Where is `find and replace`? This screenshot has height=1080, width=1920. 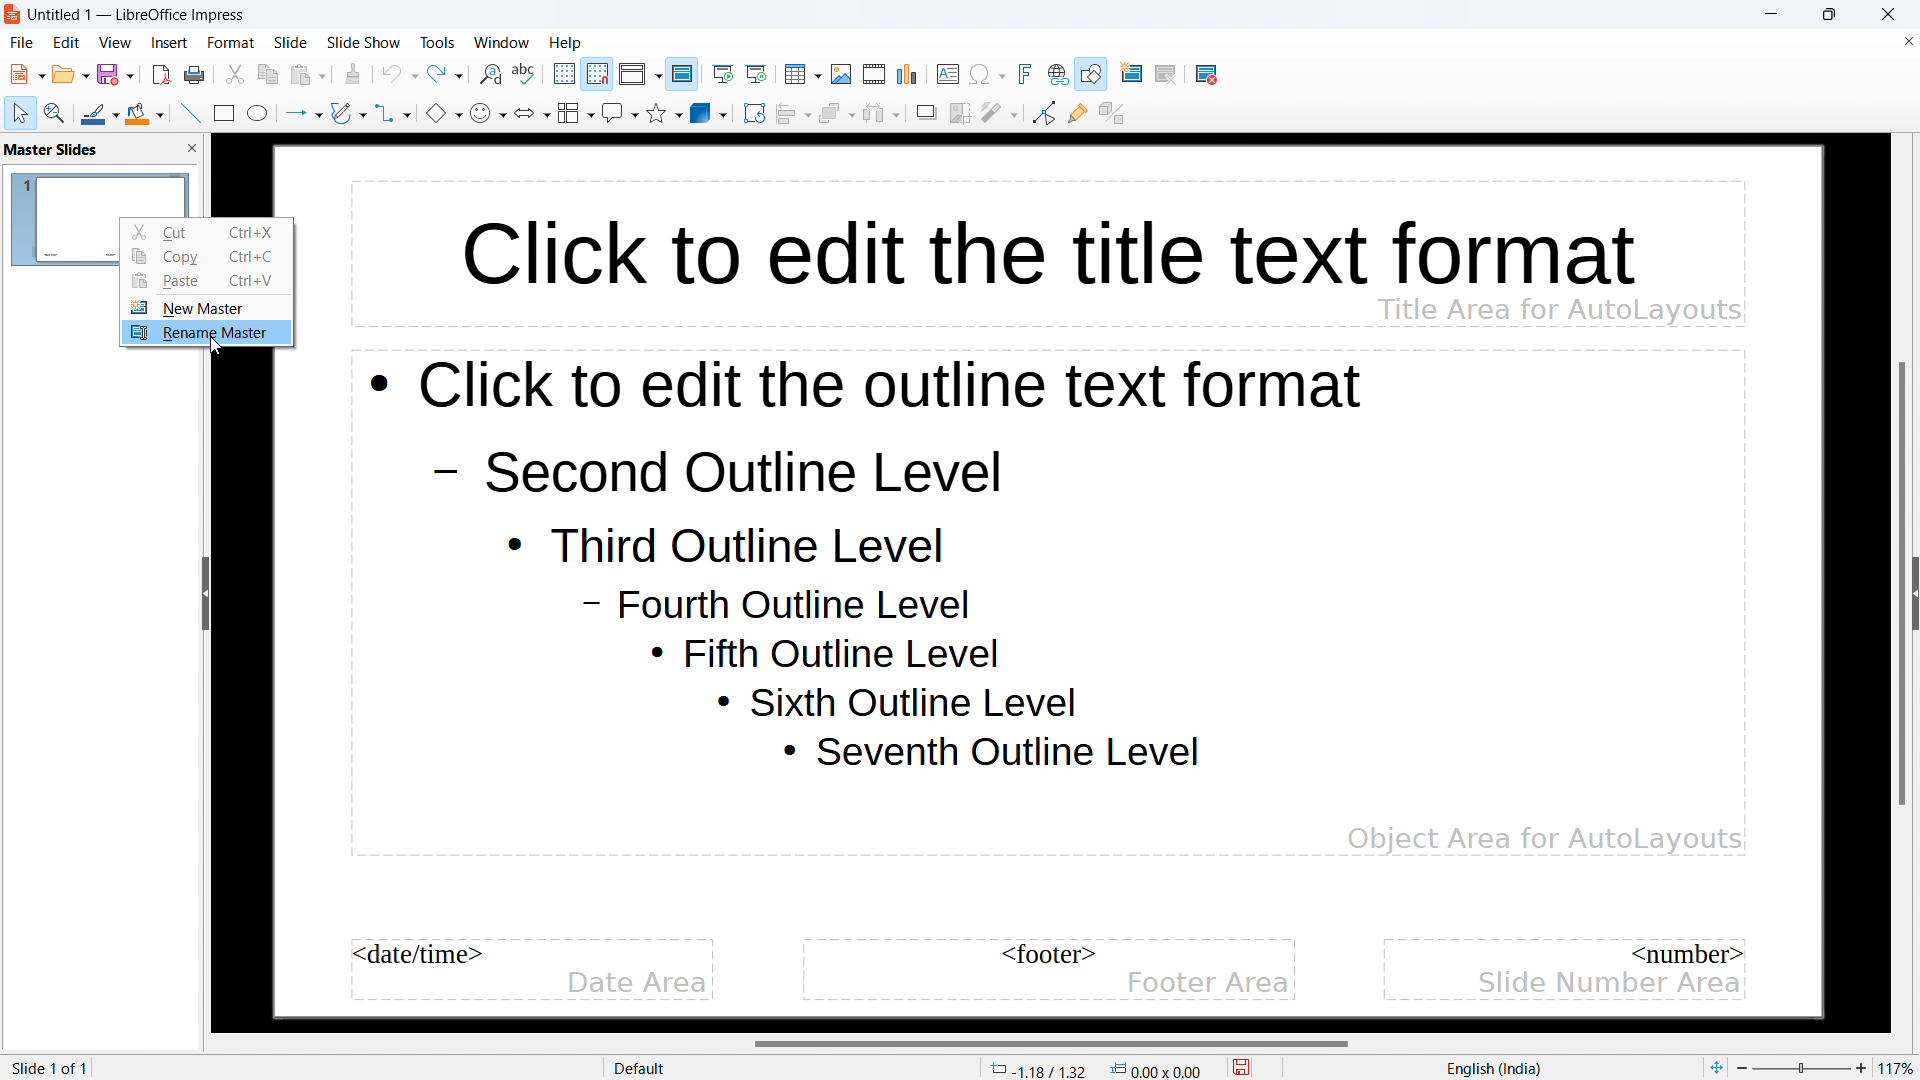
find and replace is located at coordinates (491, 75).